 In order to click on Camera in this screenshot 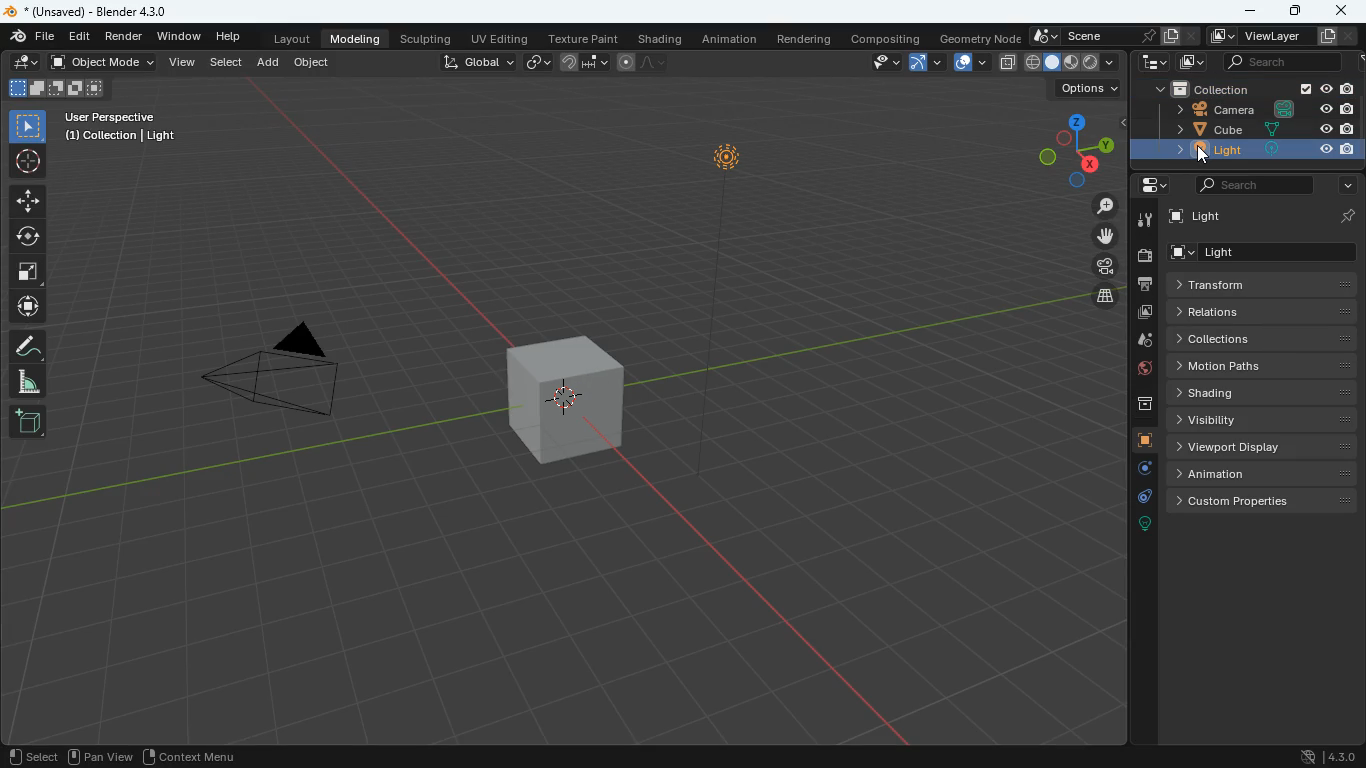, I will do `click(1263, 109)`.